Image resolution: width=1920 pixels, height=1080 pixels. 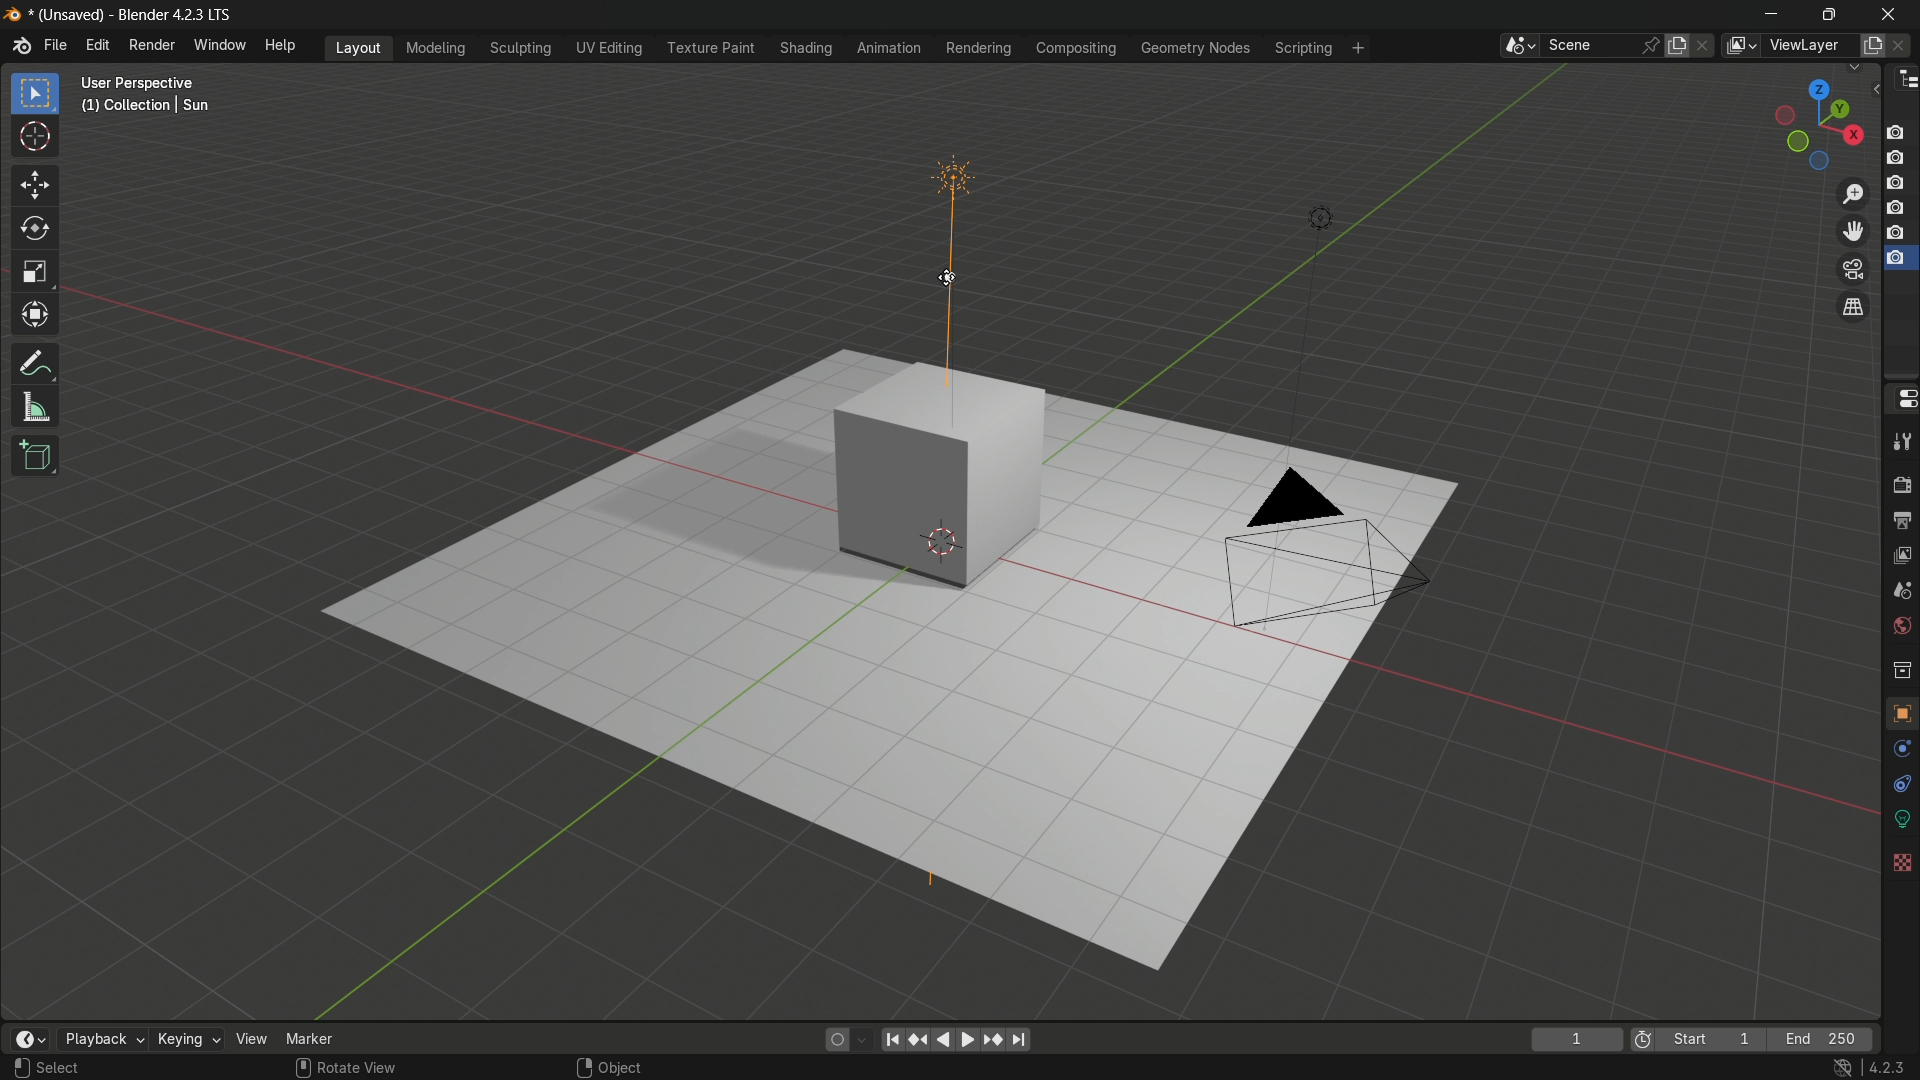 I want to click on * (Unsaved) - Blender 4.2.3 LTS, so click(x=134, y=16).